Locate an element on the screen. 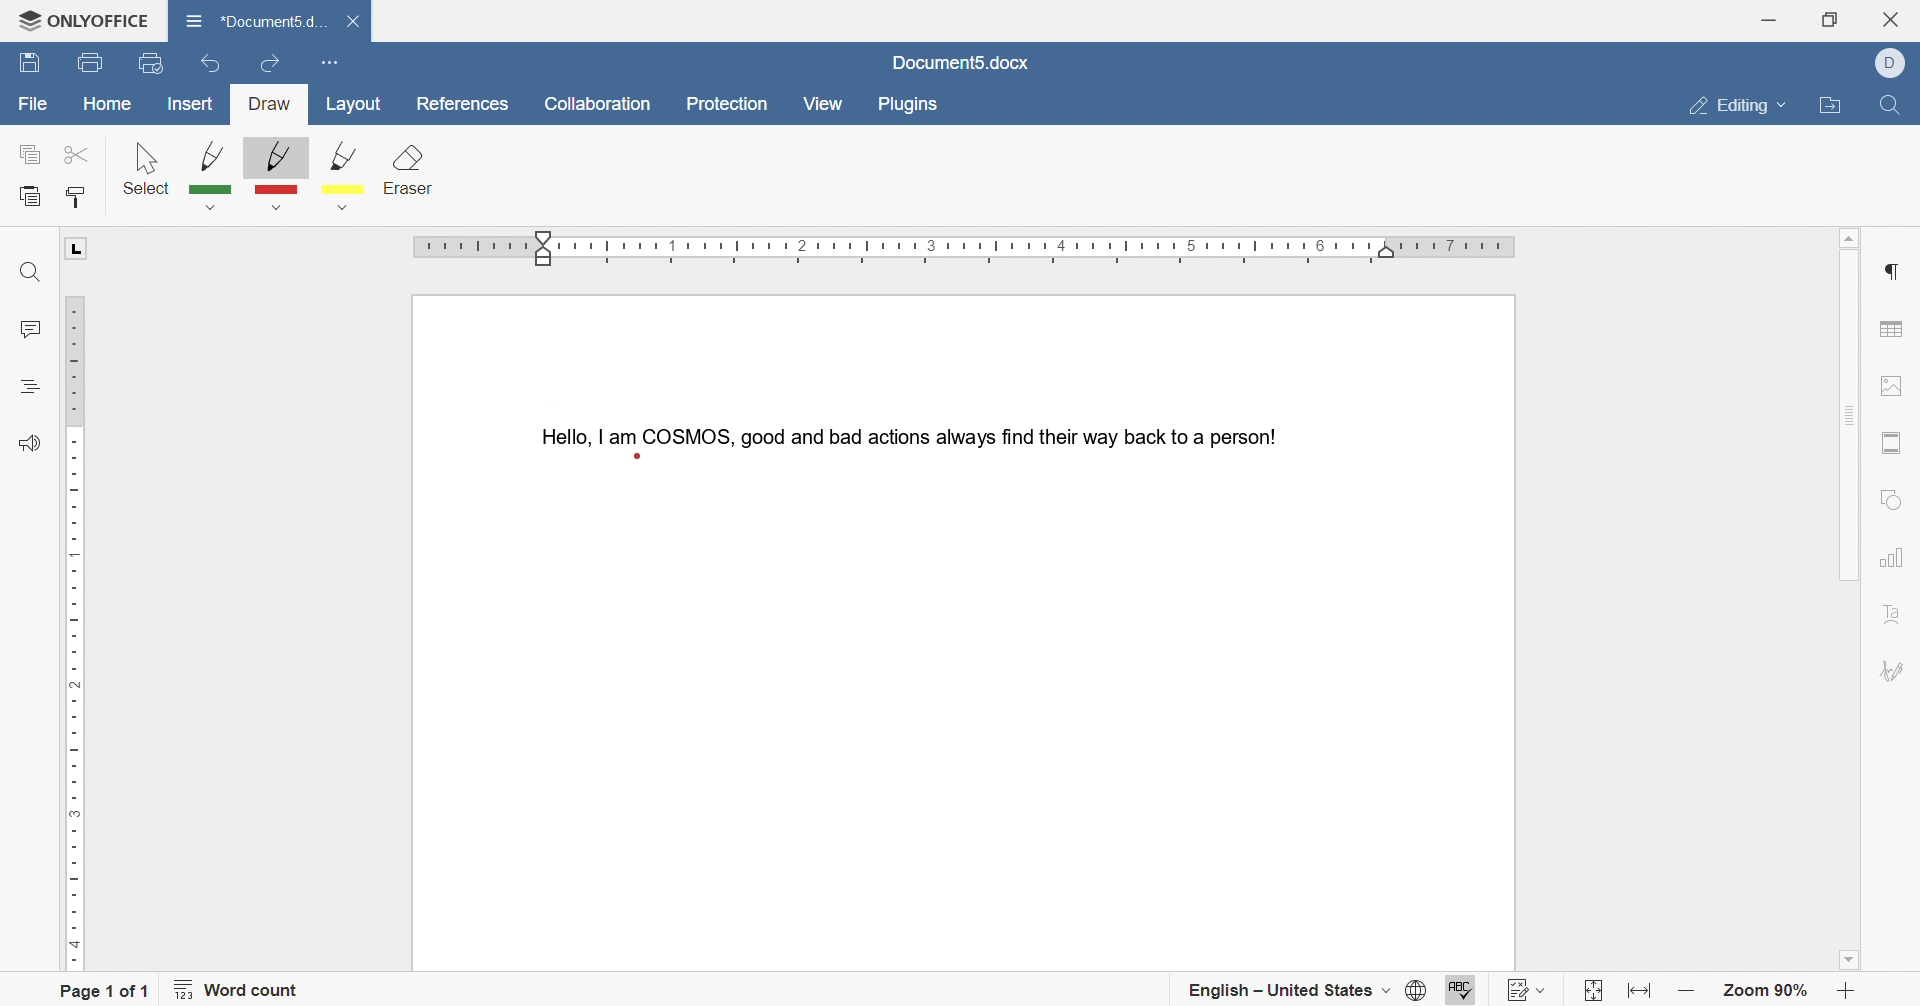  scroll bar is located at coordinates (1848, 412).